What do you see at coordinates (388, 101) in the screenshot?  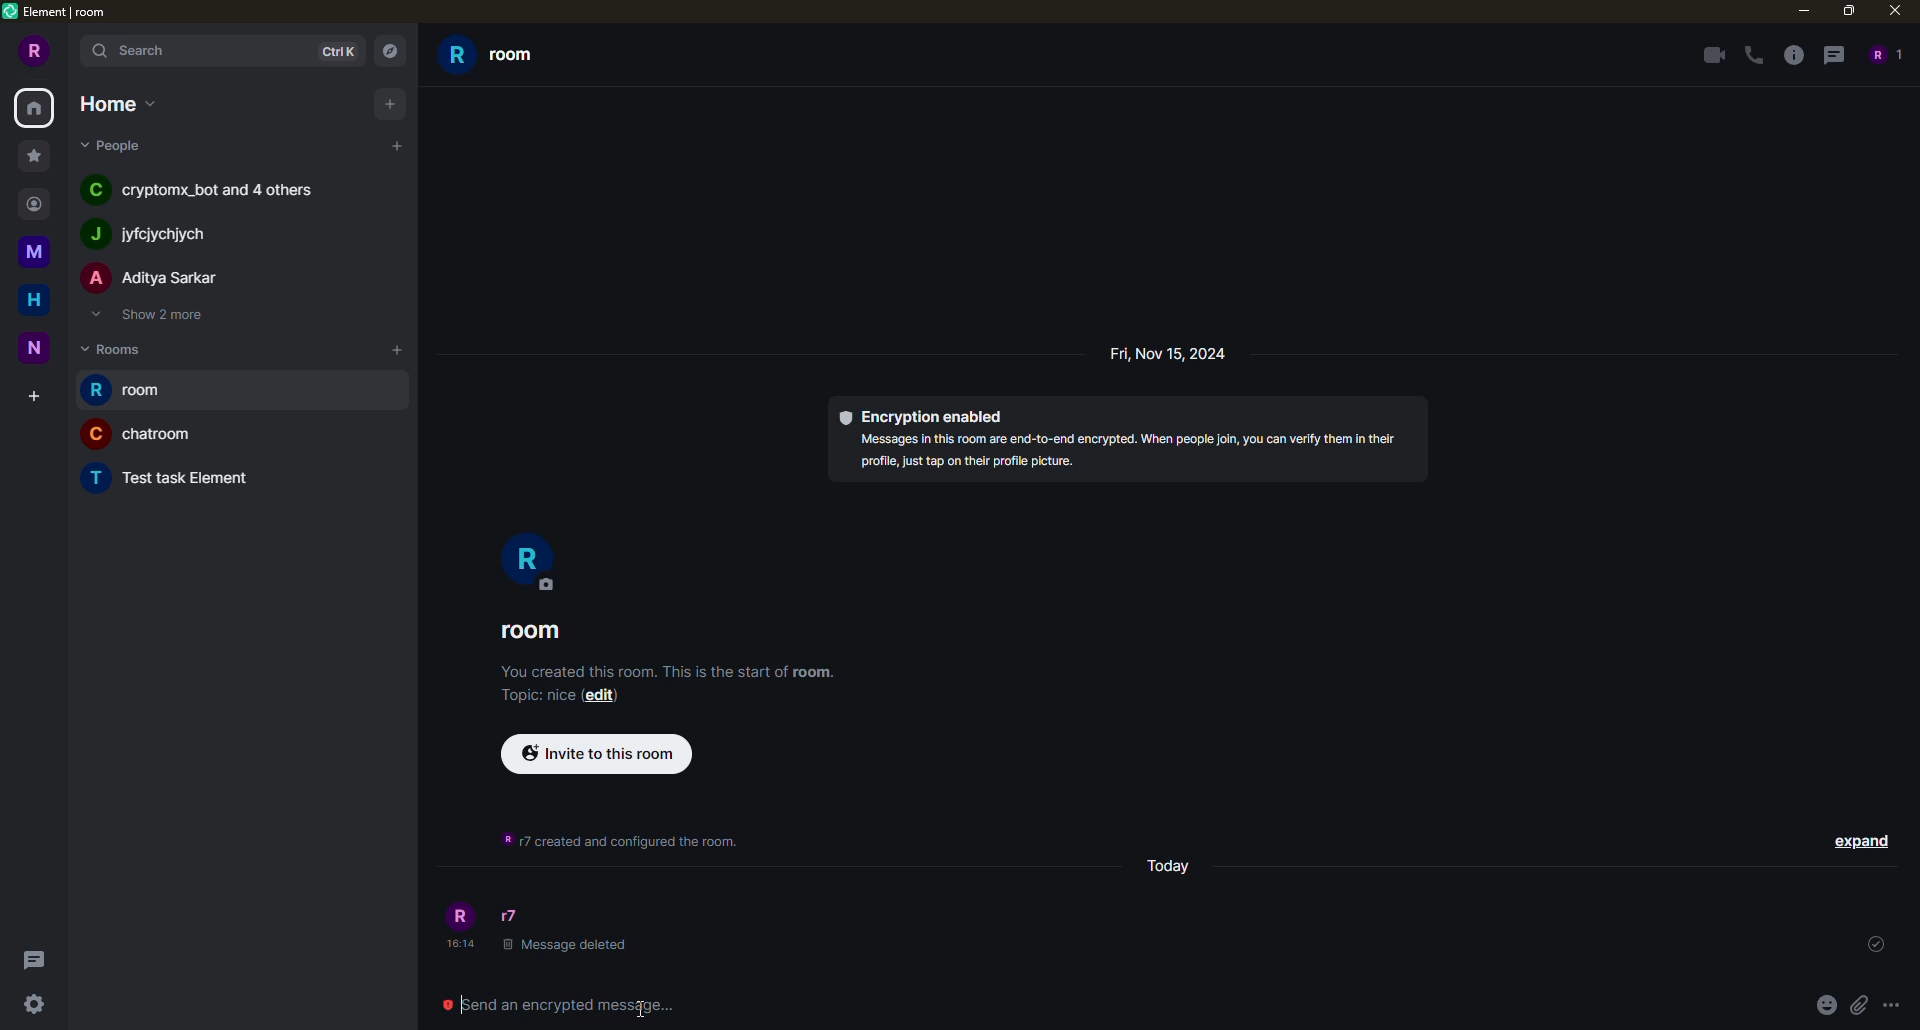 I see `add` at bounding box center [388, 101].